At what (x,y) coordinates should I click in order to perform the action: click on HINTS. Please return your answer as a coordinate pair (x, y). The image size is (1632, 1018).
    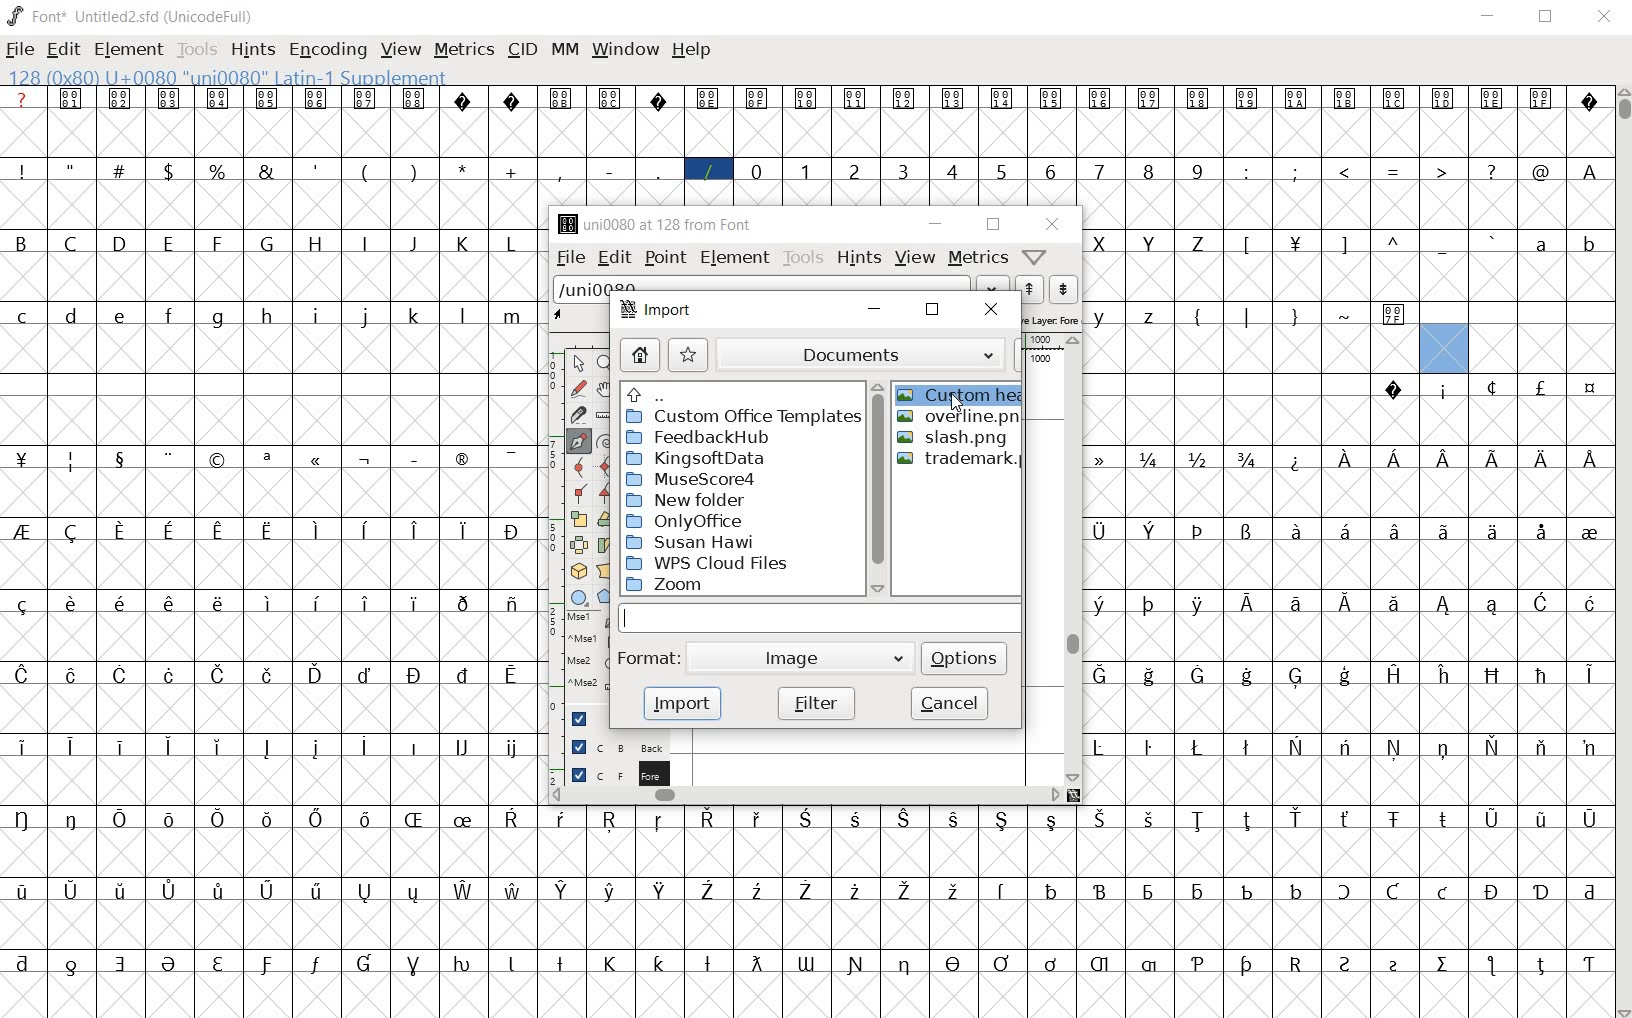
    Looking at the image, I should click on (251, 49).